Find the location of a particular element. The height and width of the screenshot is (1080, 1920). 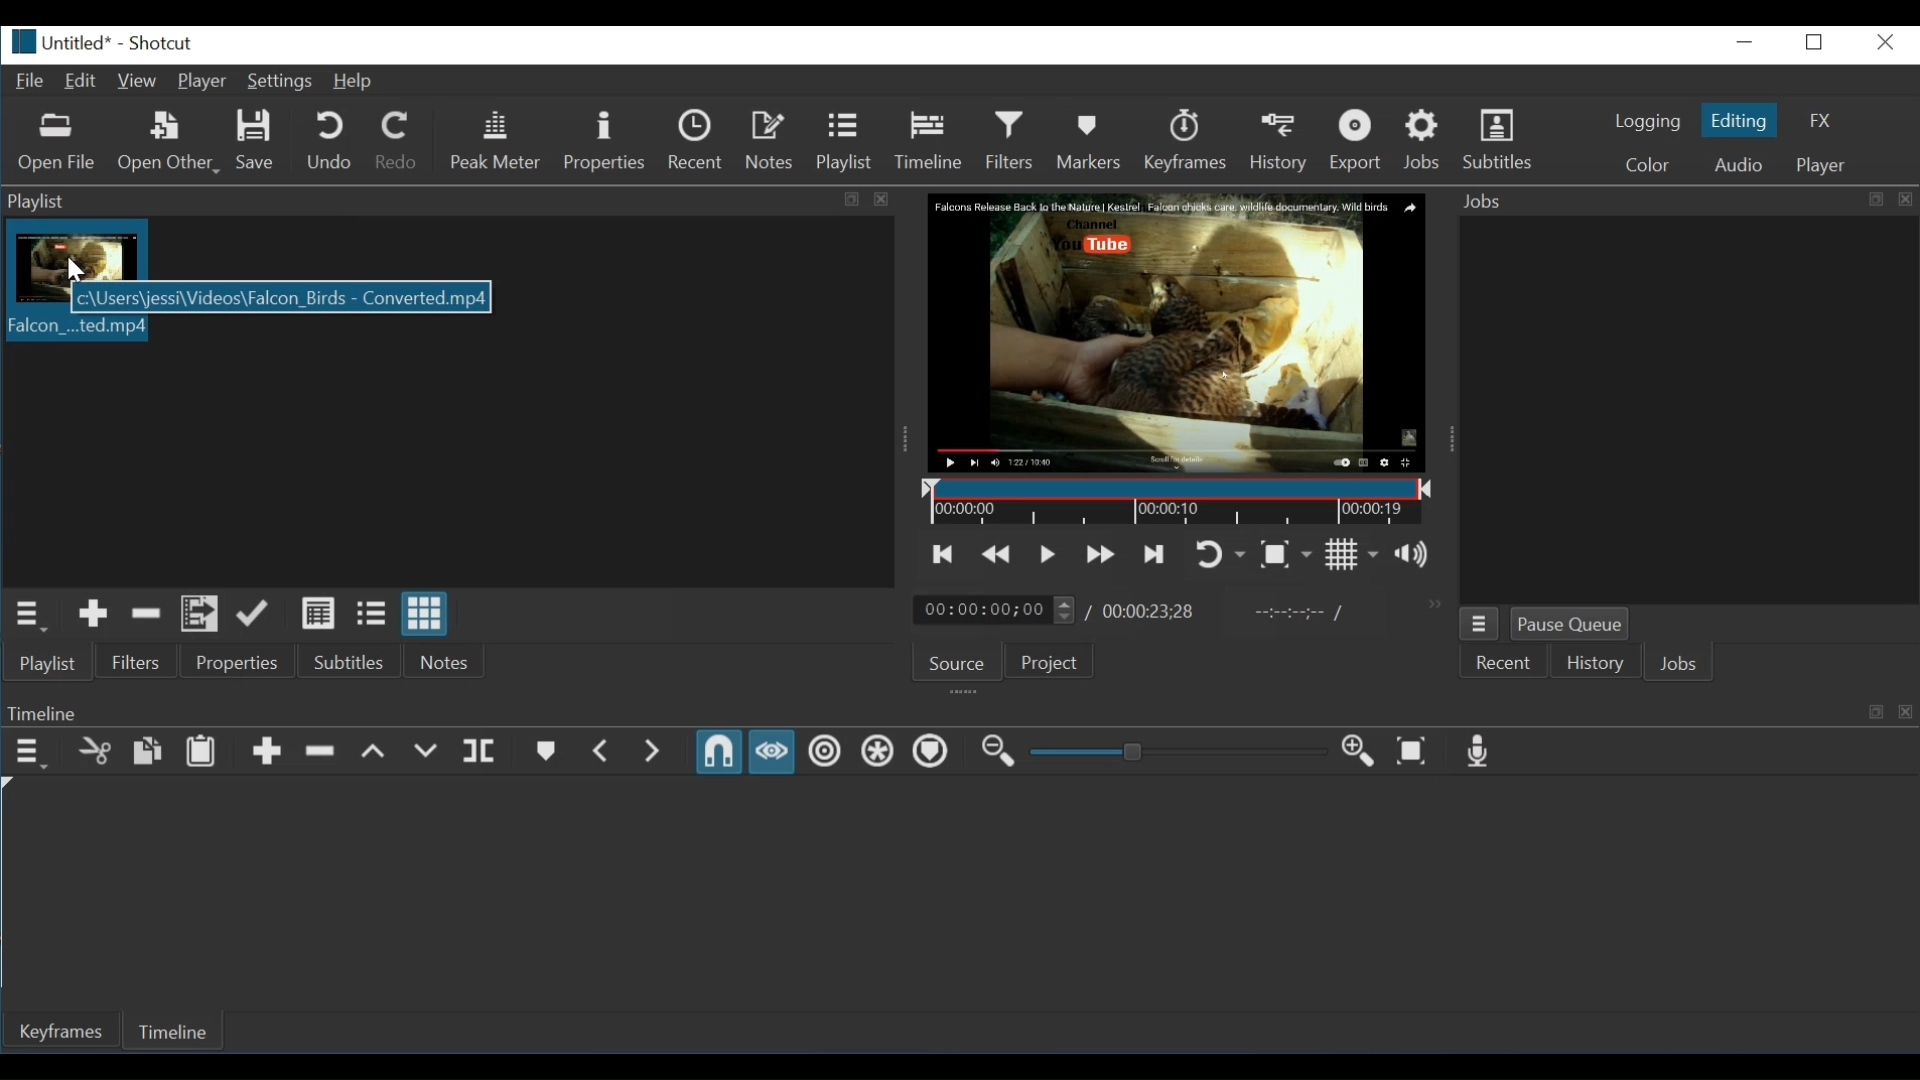

Audio is located at coordinates (1737, 164).